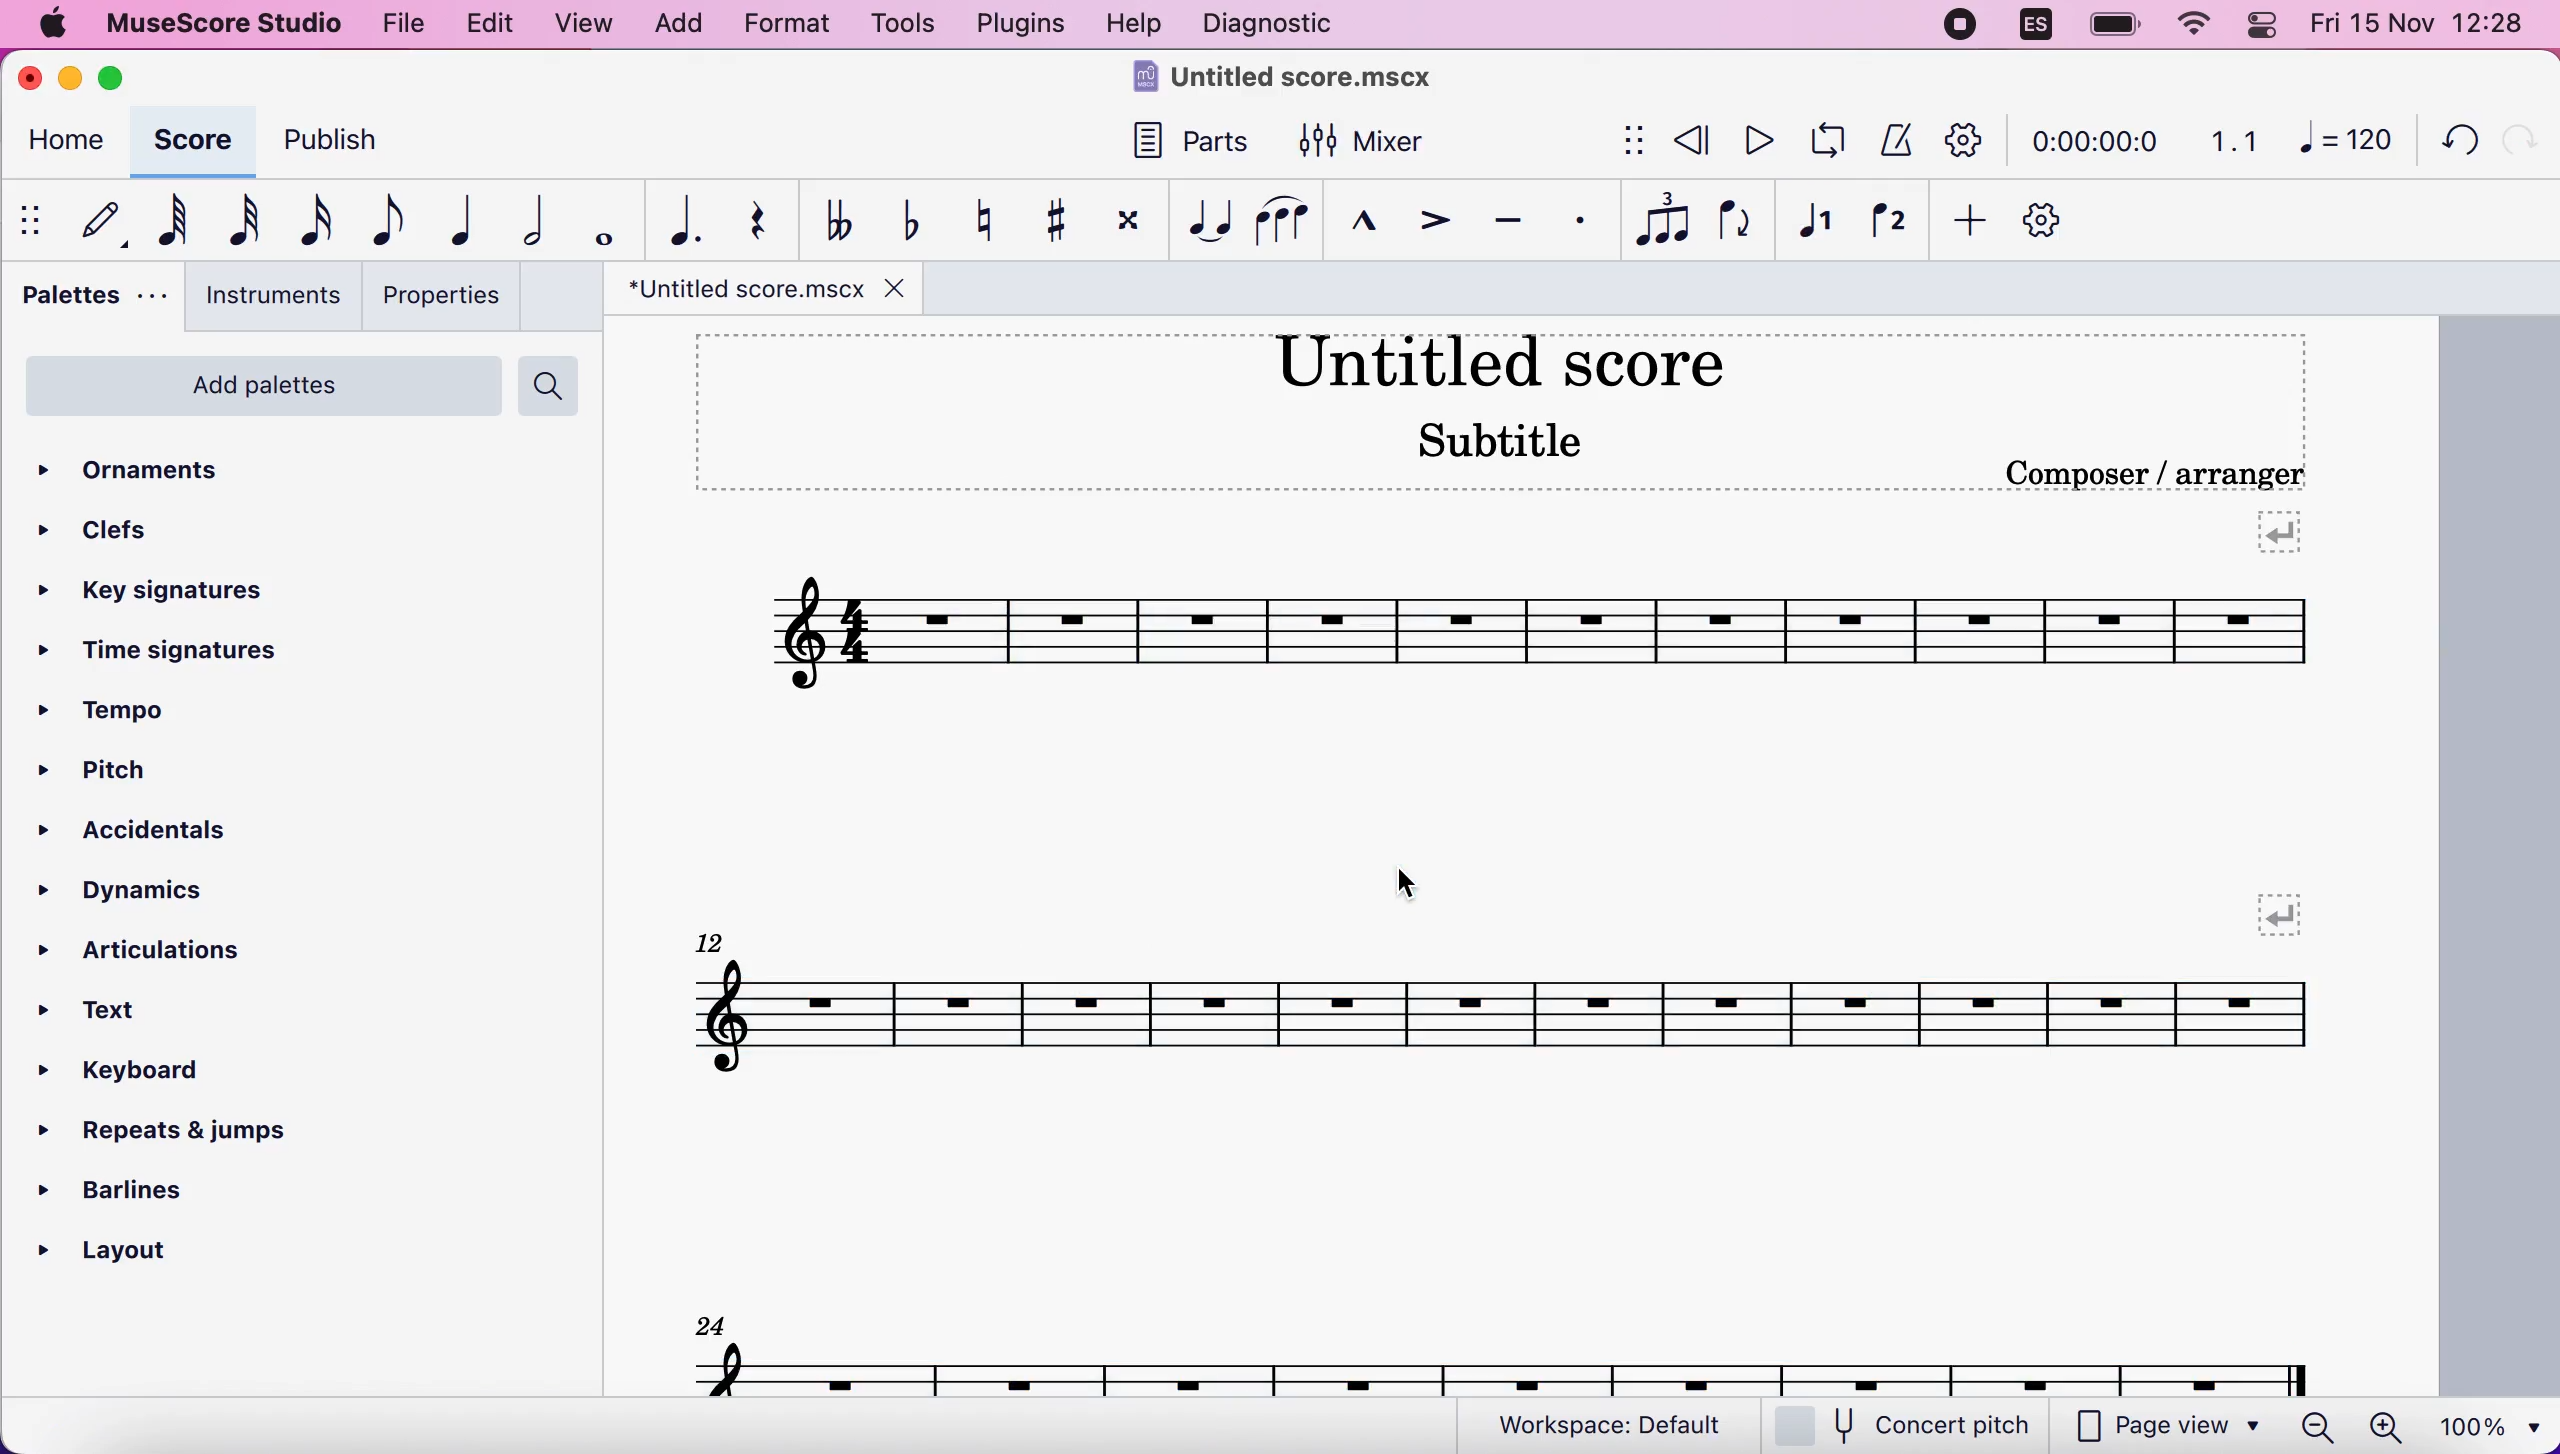 The image size is (2560, 1454). Describe the element at coordinates (2346, 138) in the screenshot. I see `120` at that location.